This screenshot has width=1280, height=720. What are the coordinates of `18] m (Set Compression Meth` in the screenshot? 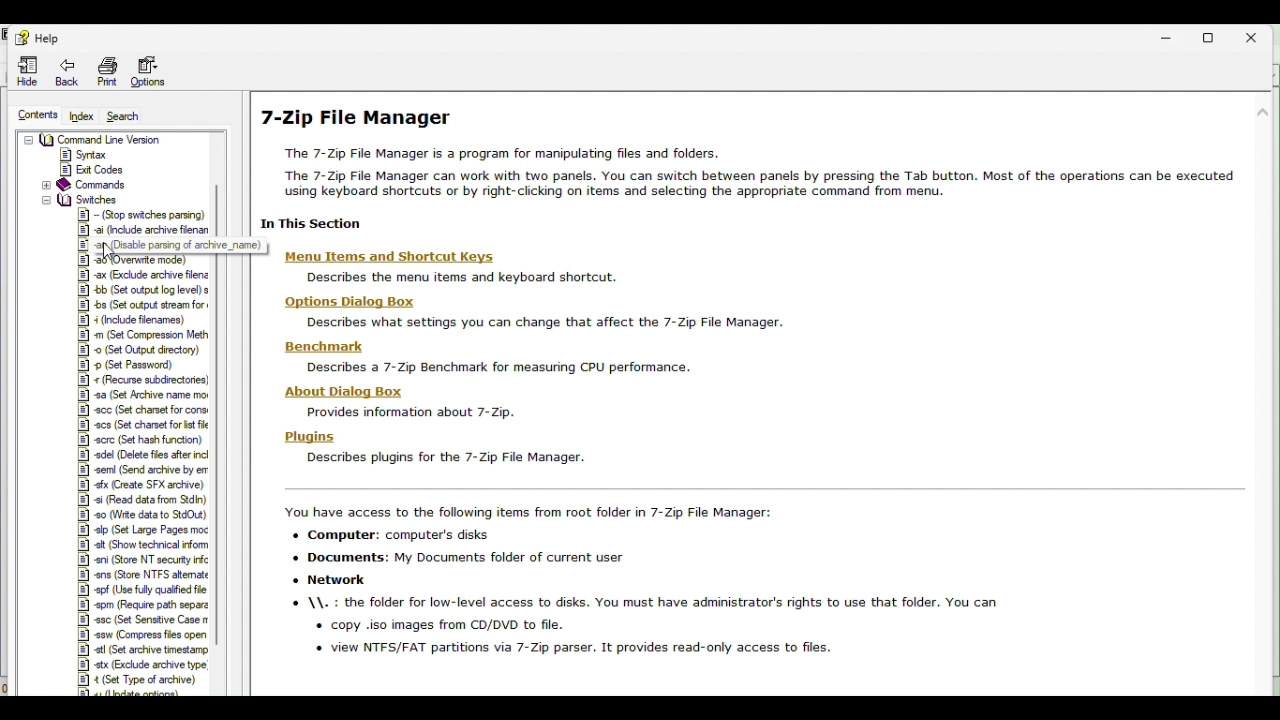 It's located at (145, 333).